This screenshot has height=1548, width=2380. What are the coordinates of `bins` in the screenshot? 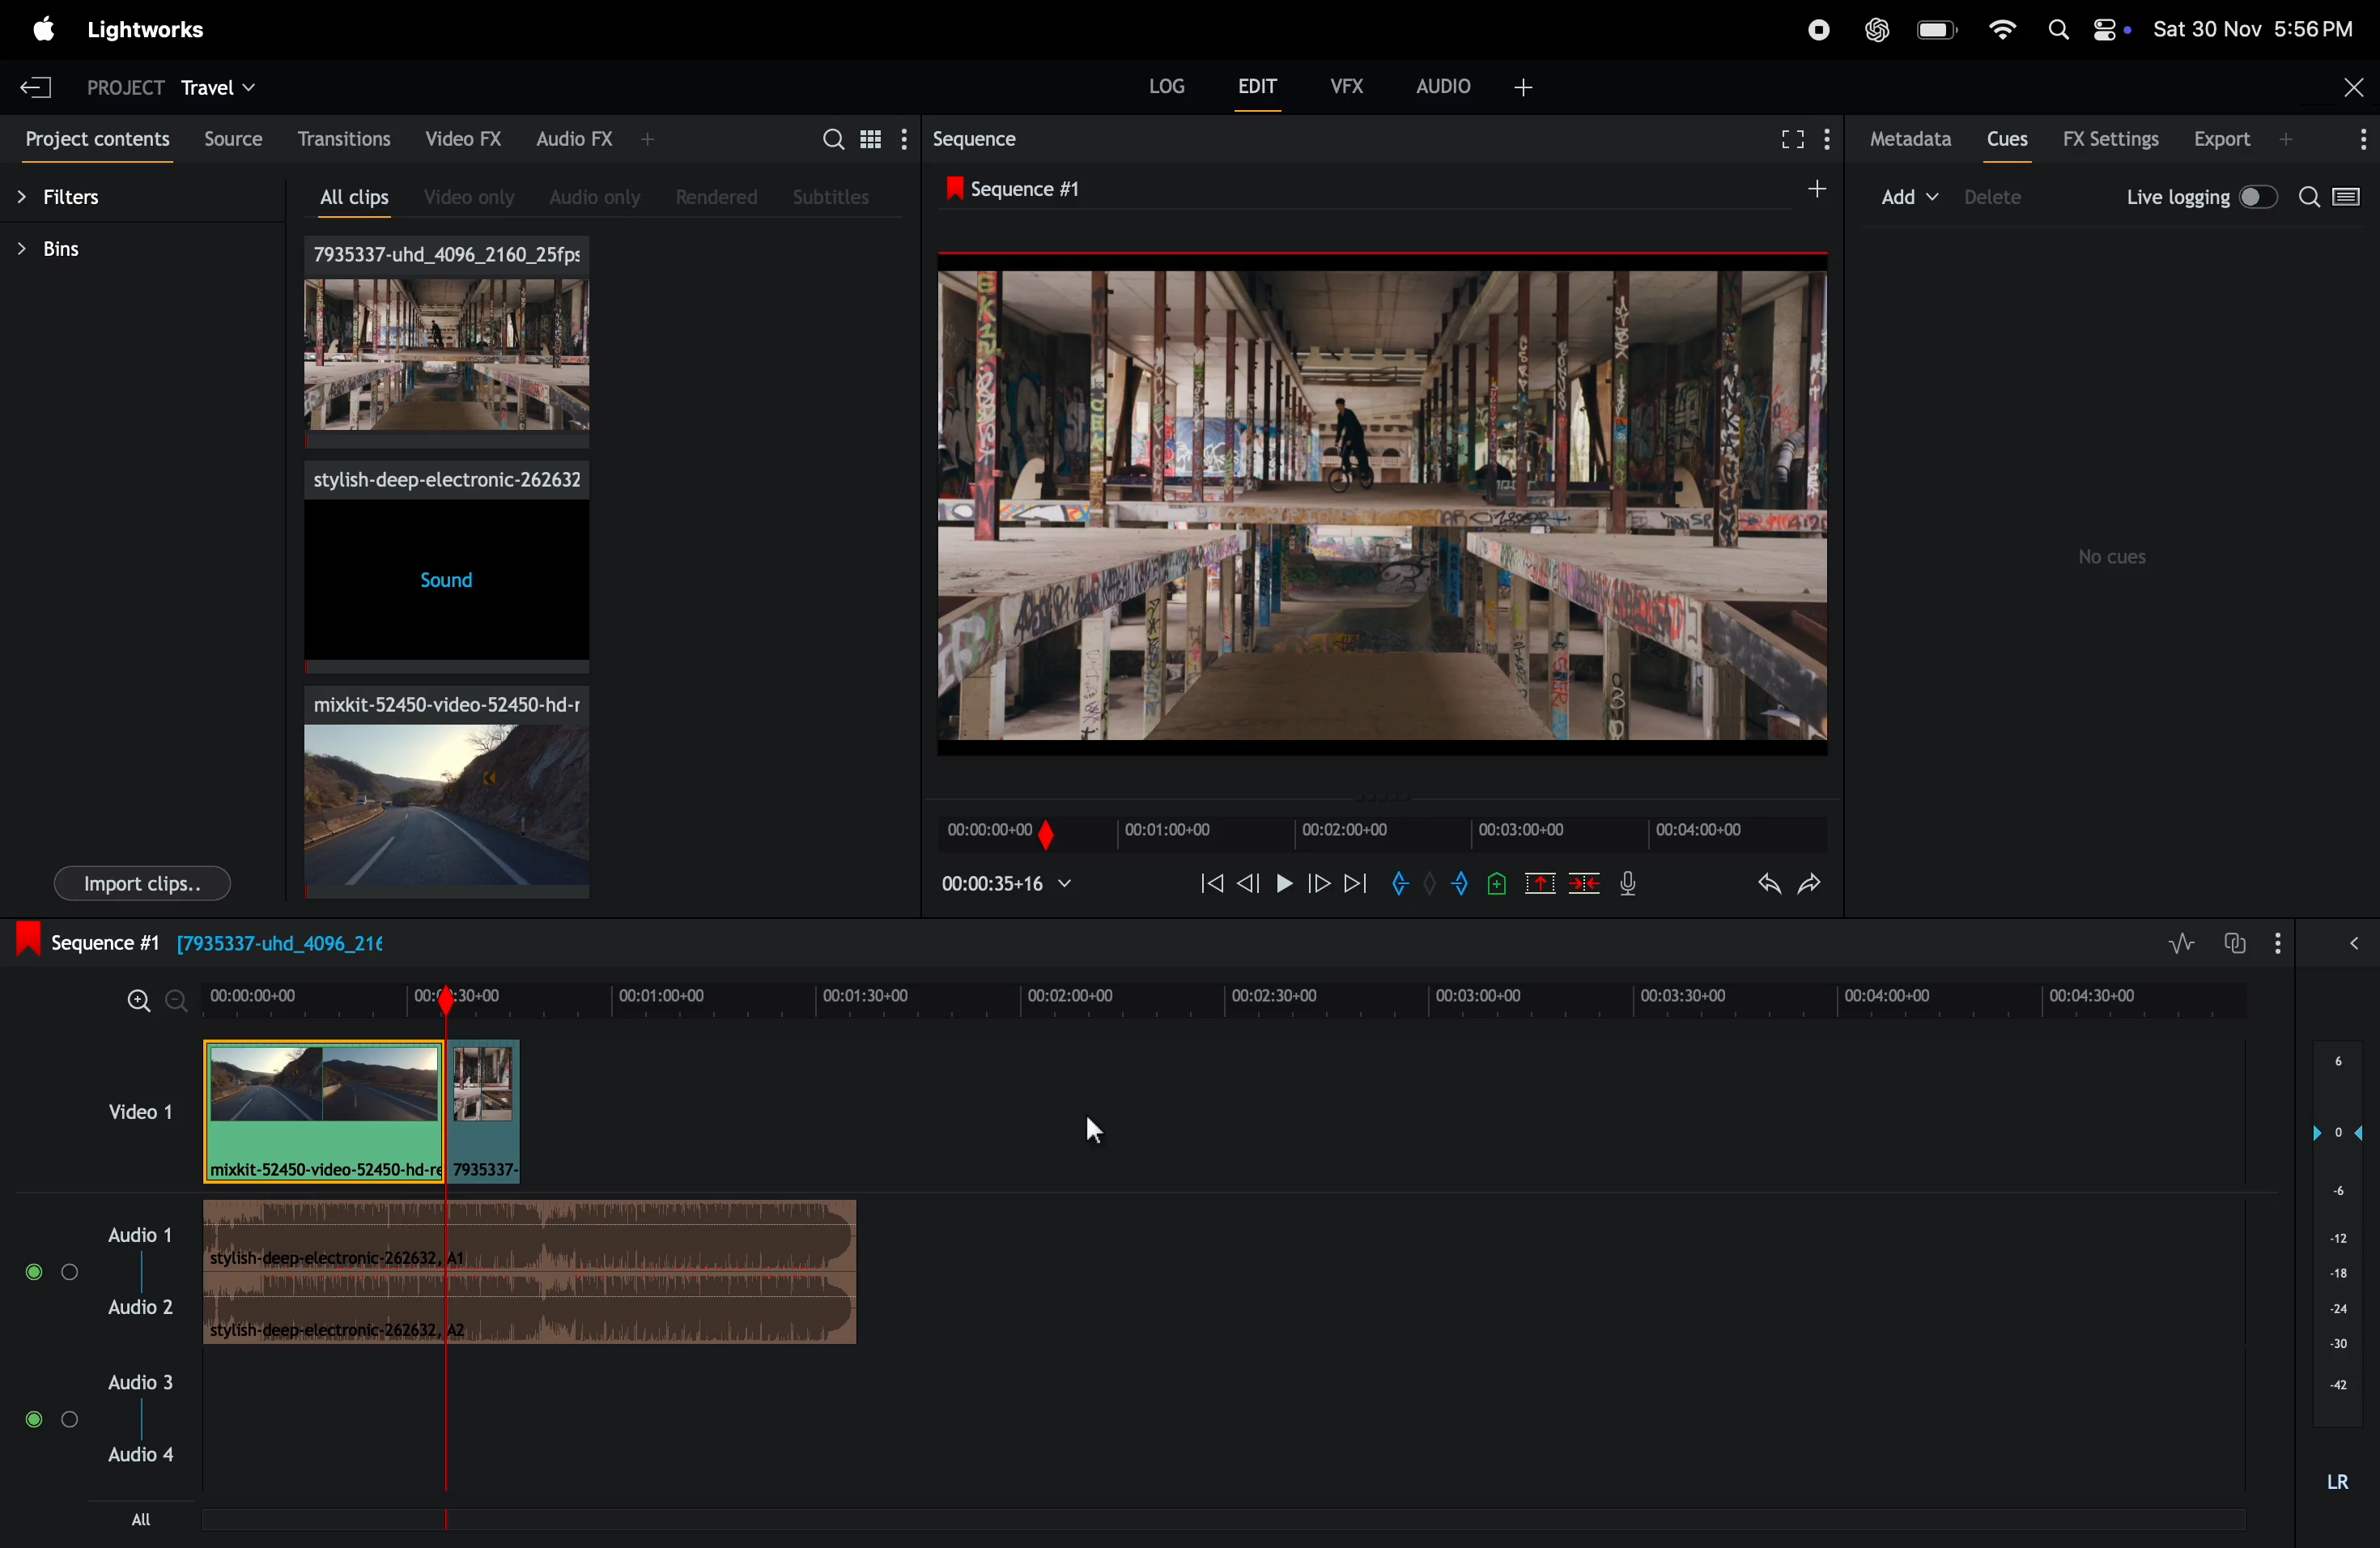 It's located at (66, 249).